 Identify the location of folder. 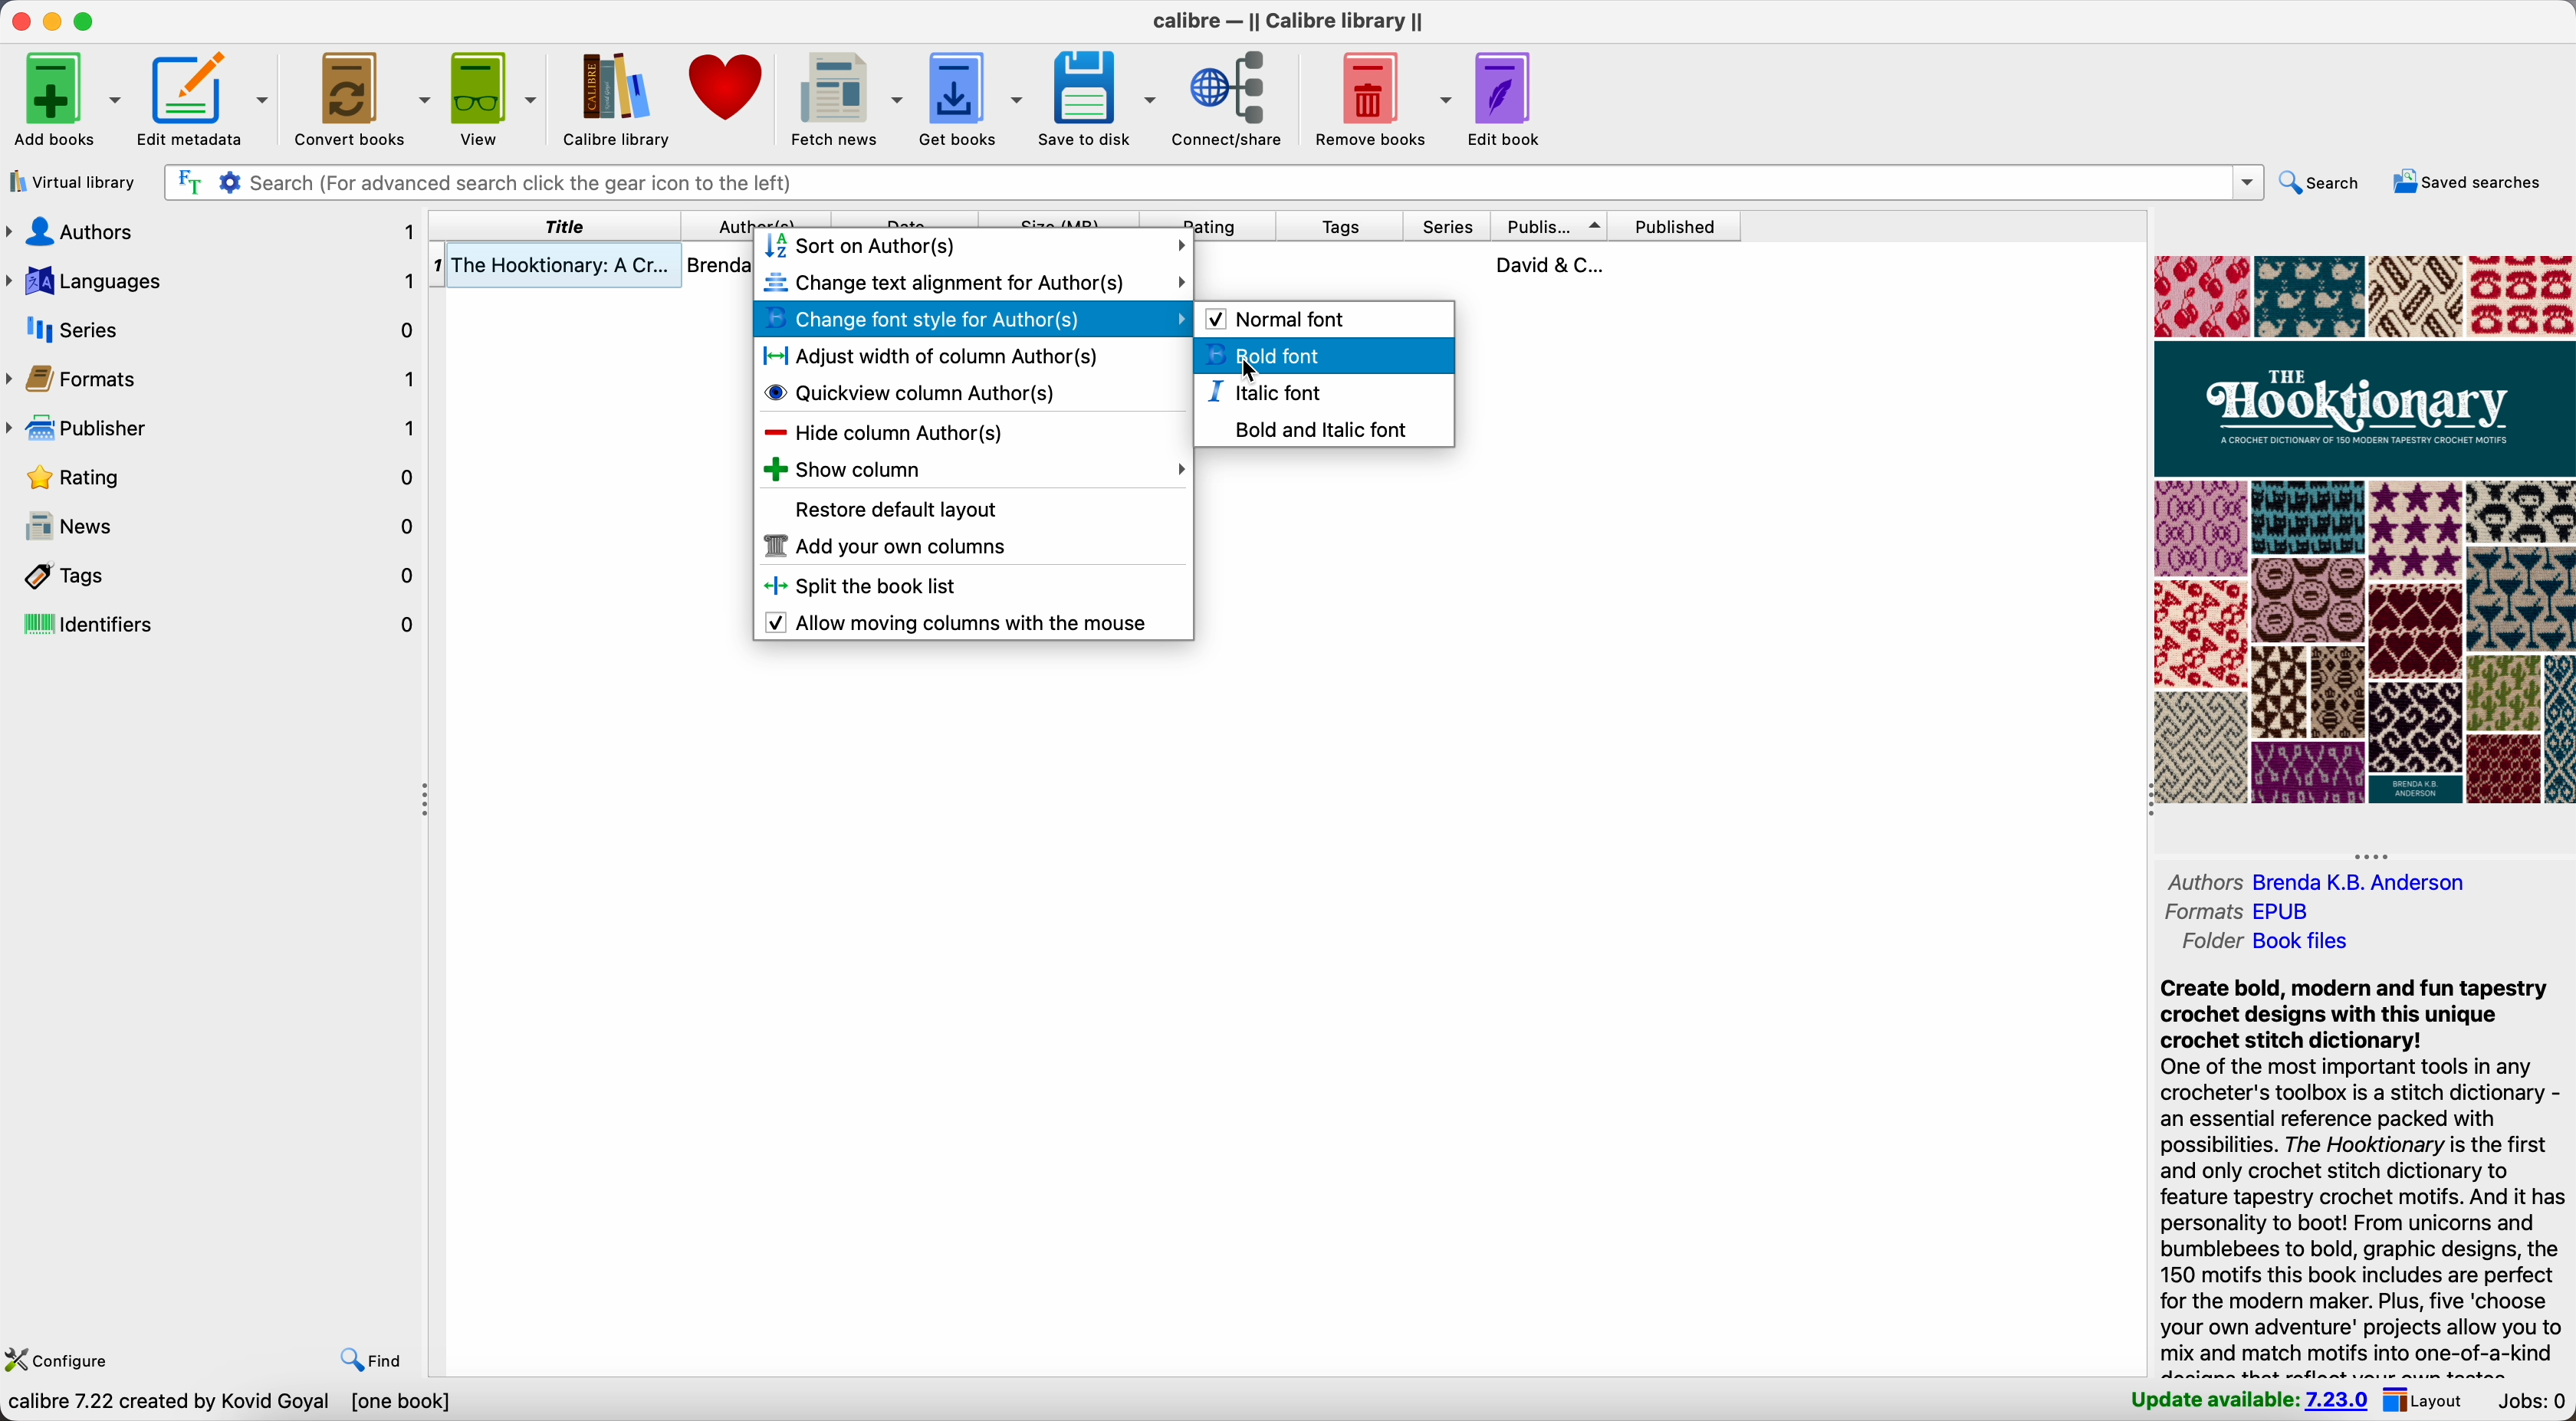
(2264, 941).